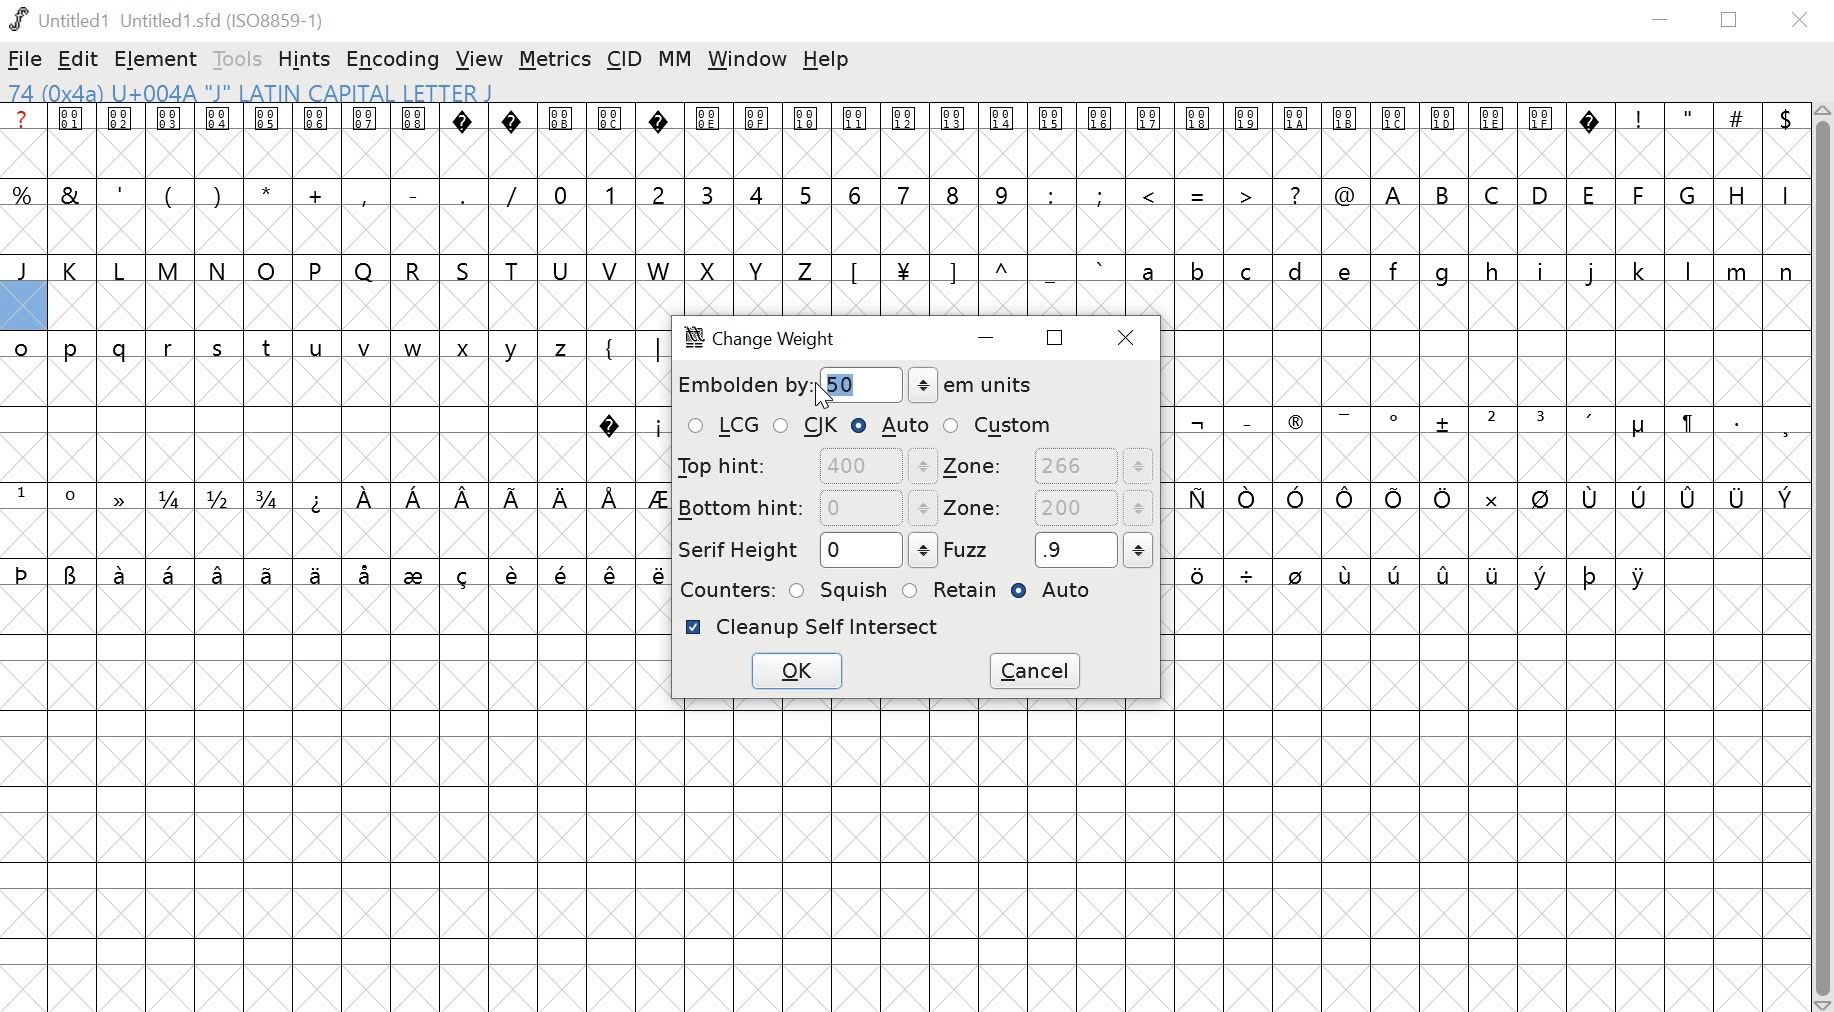 Image resolution: width=1834 pixels, height=1012 pixels. What do you see at coordinates (891, 425) in the screenshot?
I see `AUTO` at bounding box center [891, 425].